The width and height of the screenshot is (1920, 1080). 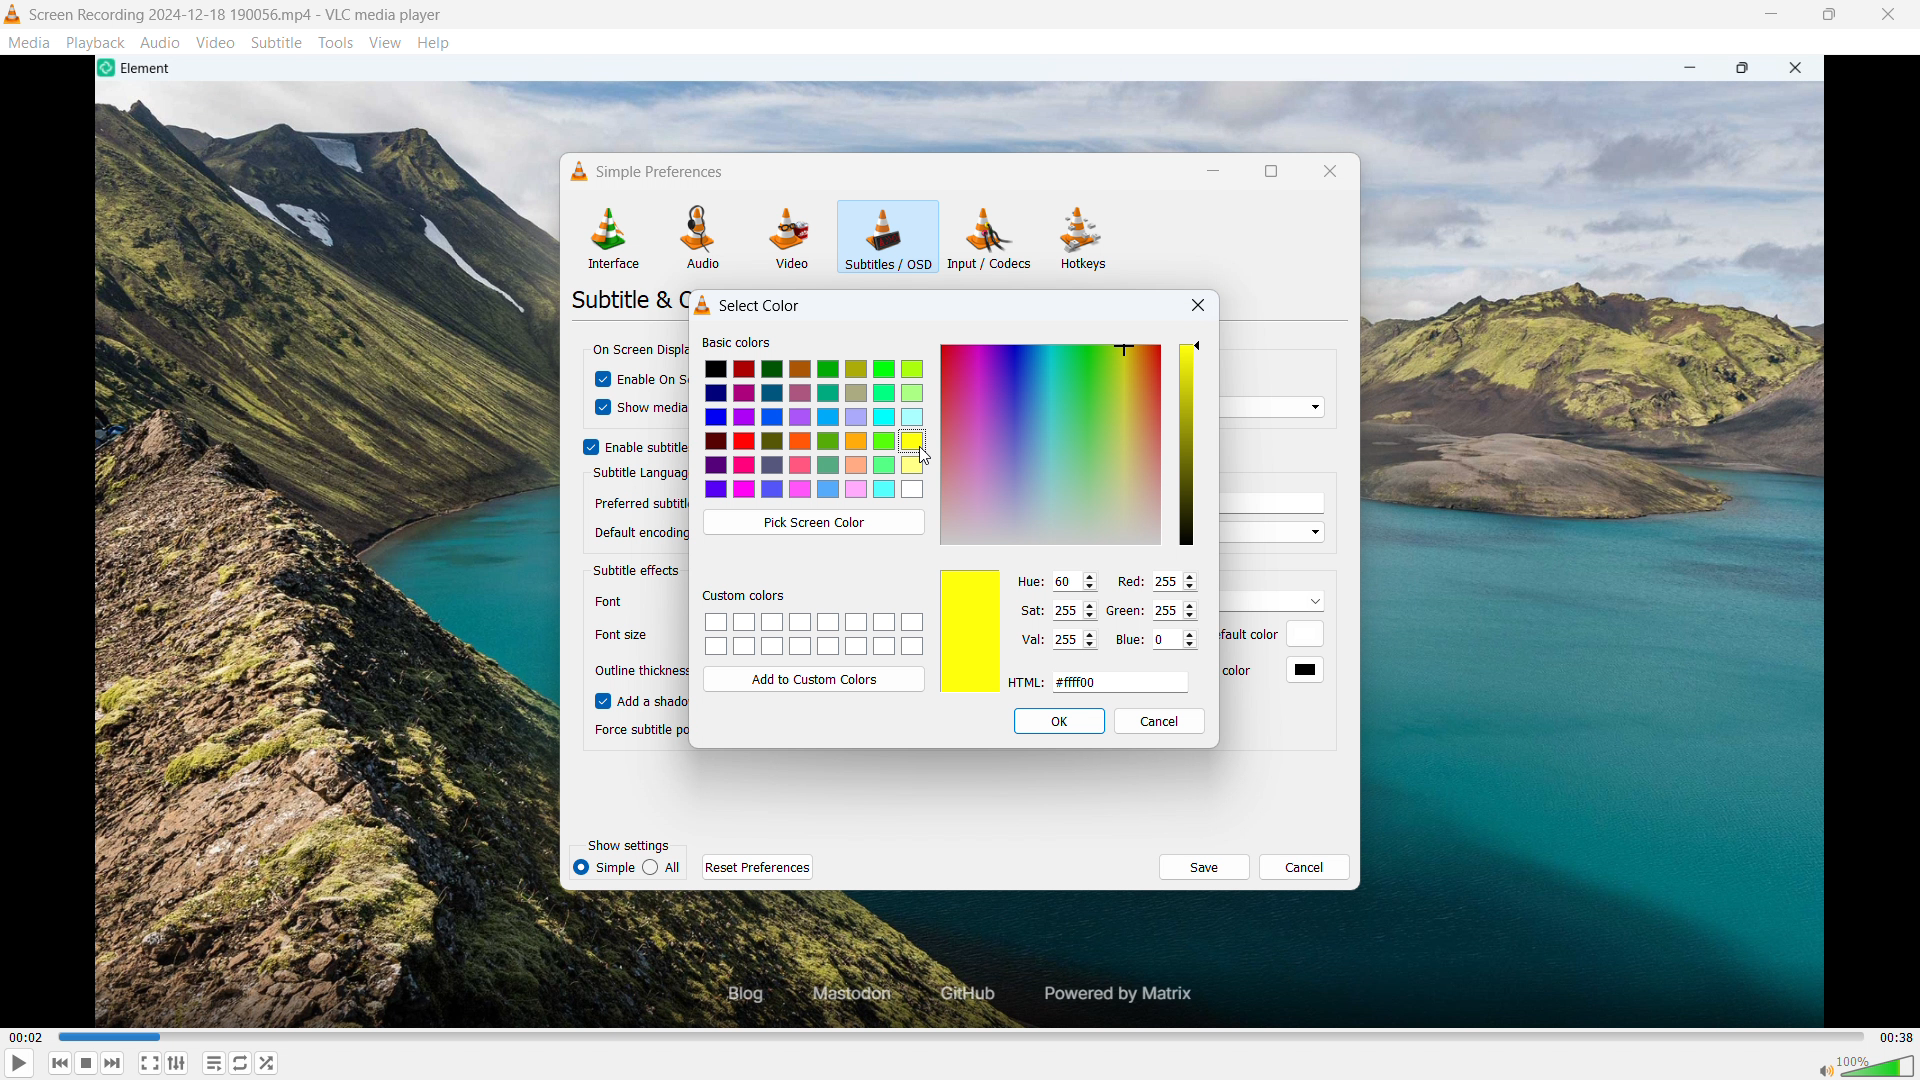 What do you see at coordinates (758, 866) in the screenshot?
I see `Reset preferences ` at bounding box center [758, 866].